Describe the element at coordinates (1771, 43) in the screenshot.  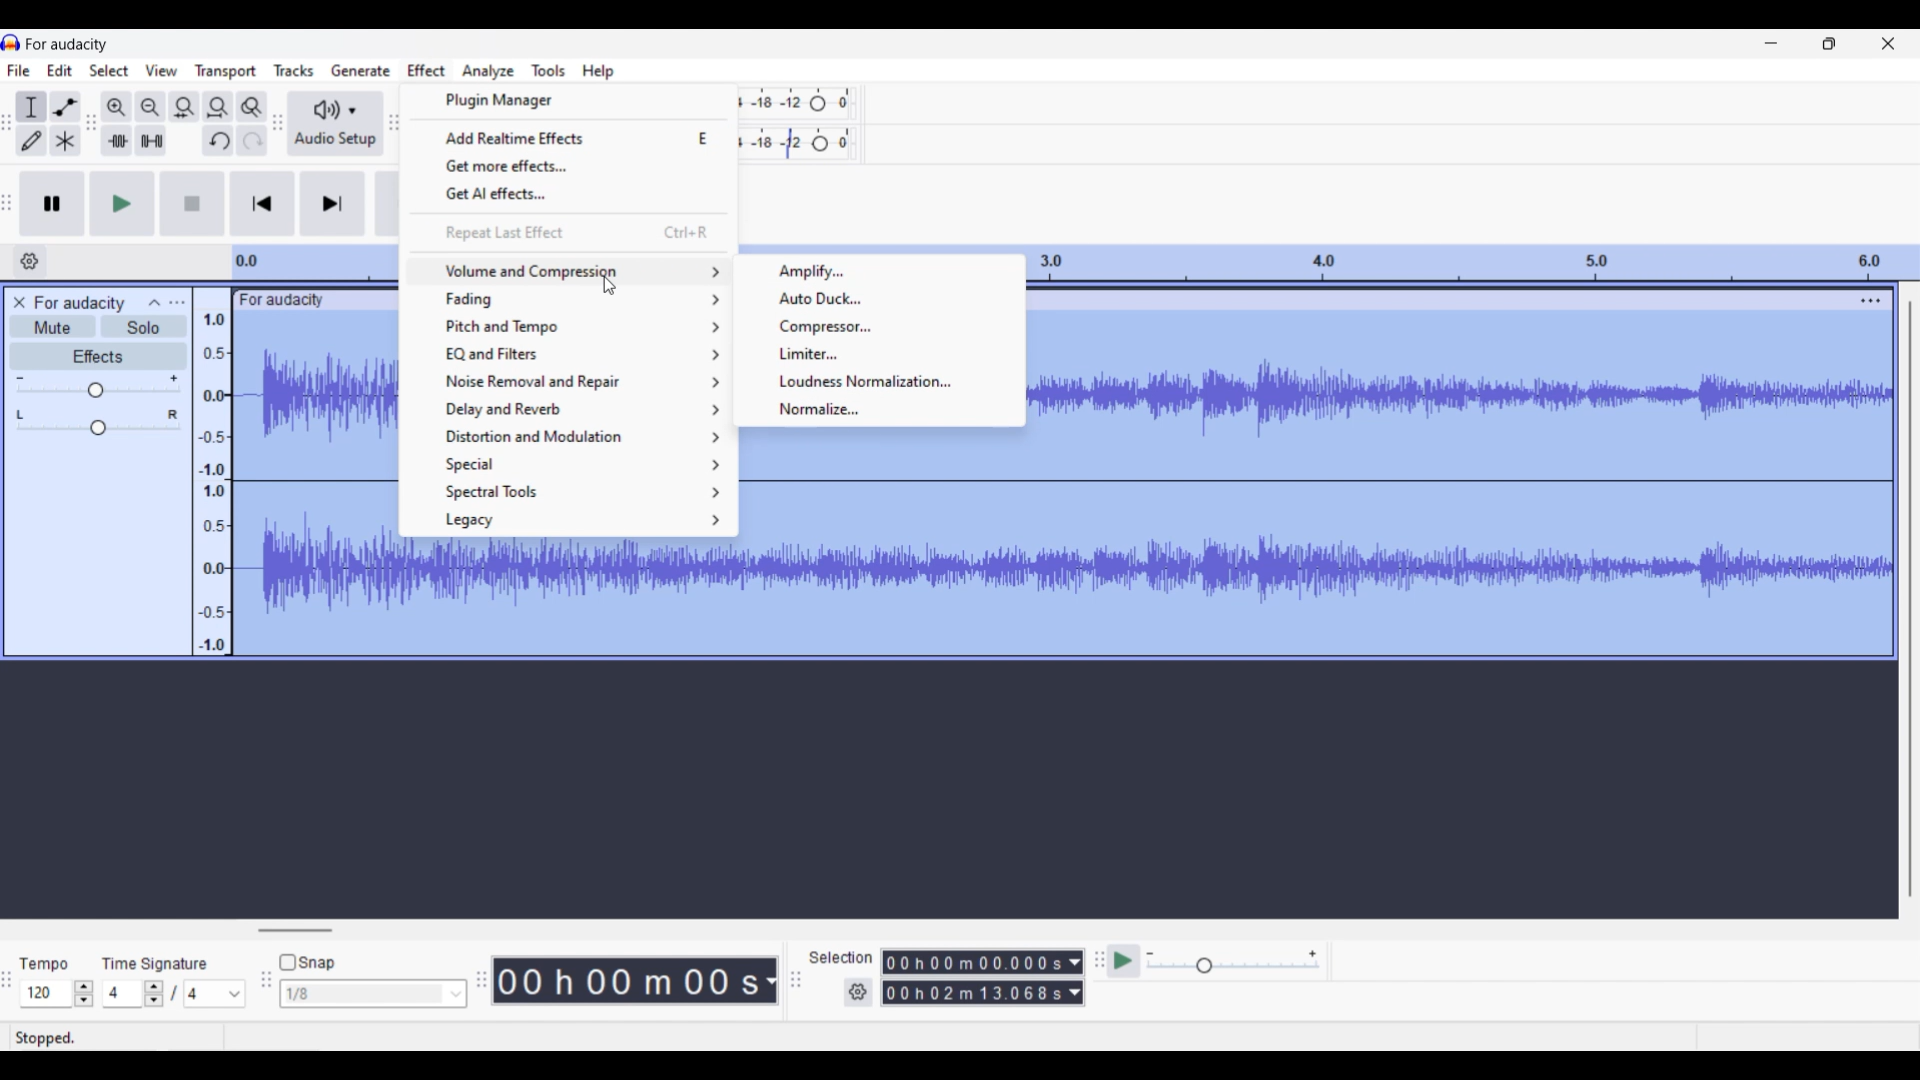
I see `Minimize ` at that location.